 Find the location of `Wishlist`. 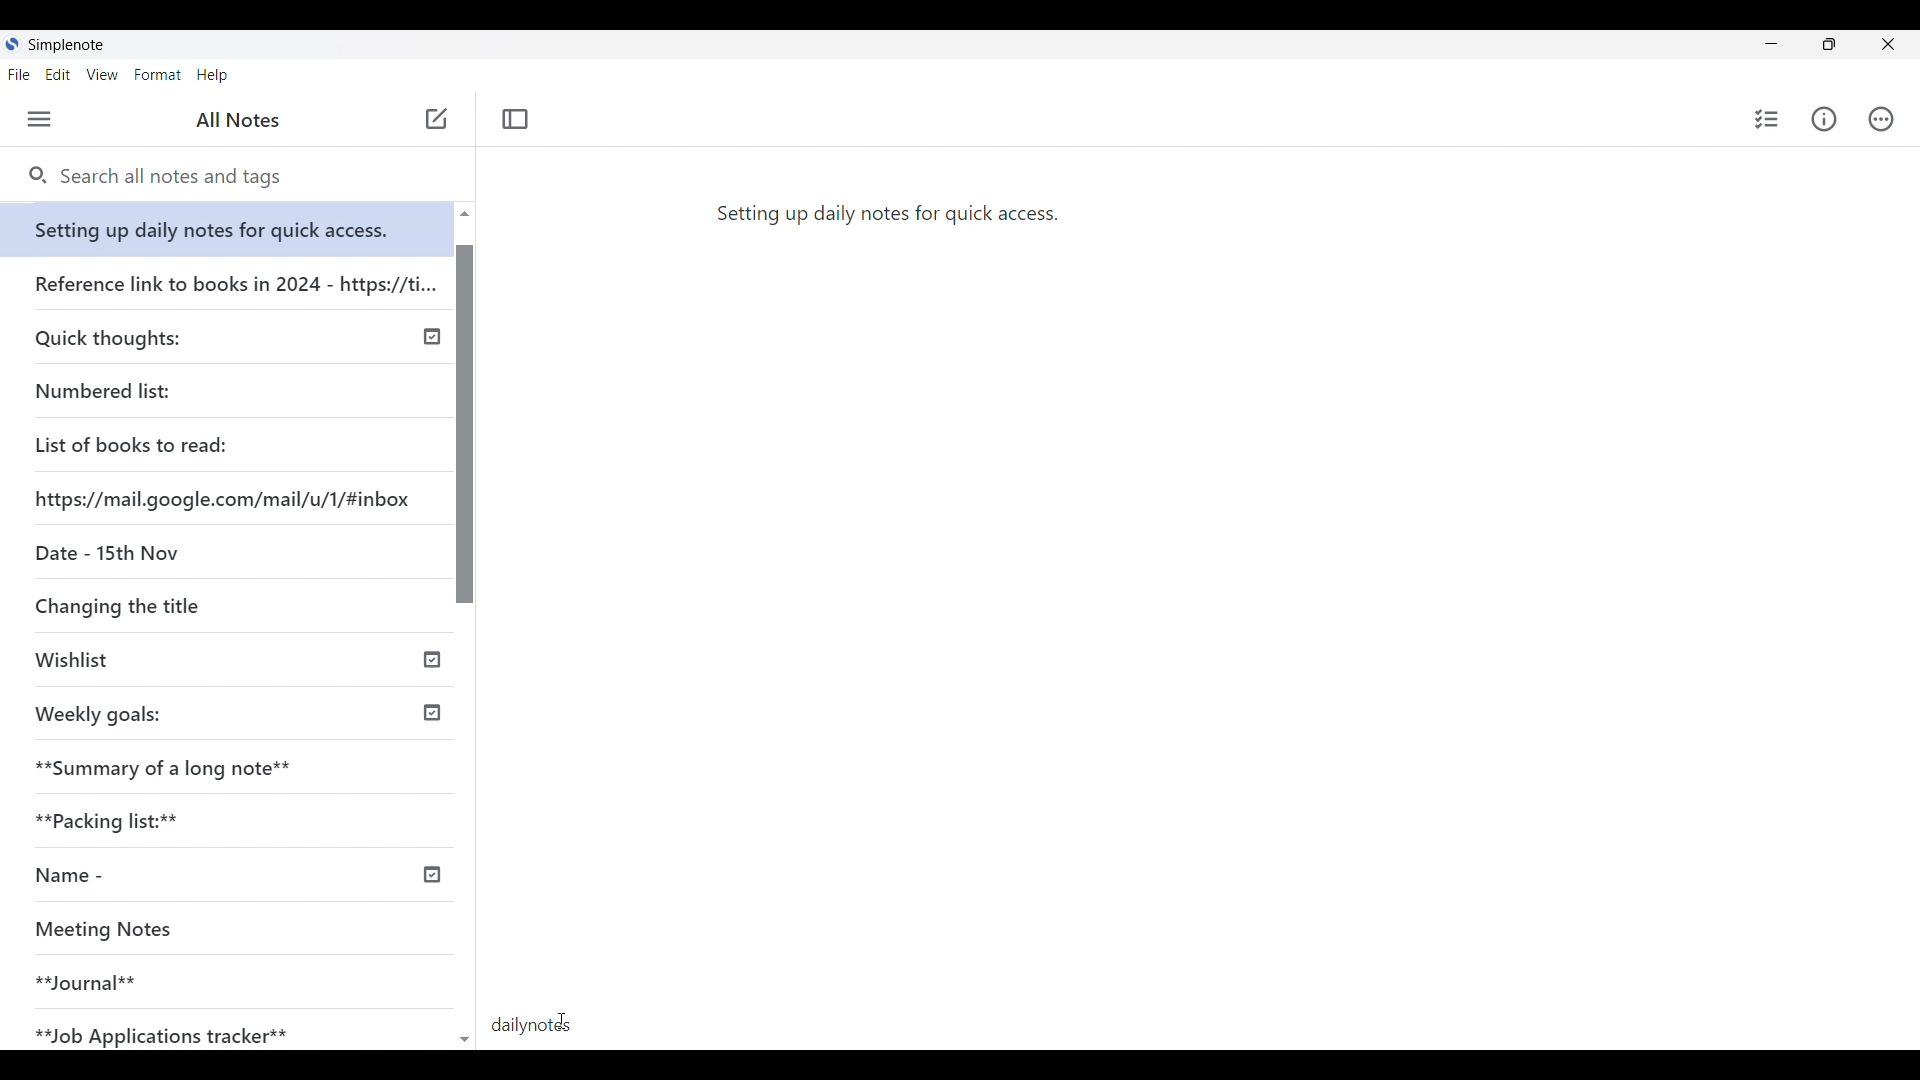

Wishlist is located at coordinates (167, 662).